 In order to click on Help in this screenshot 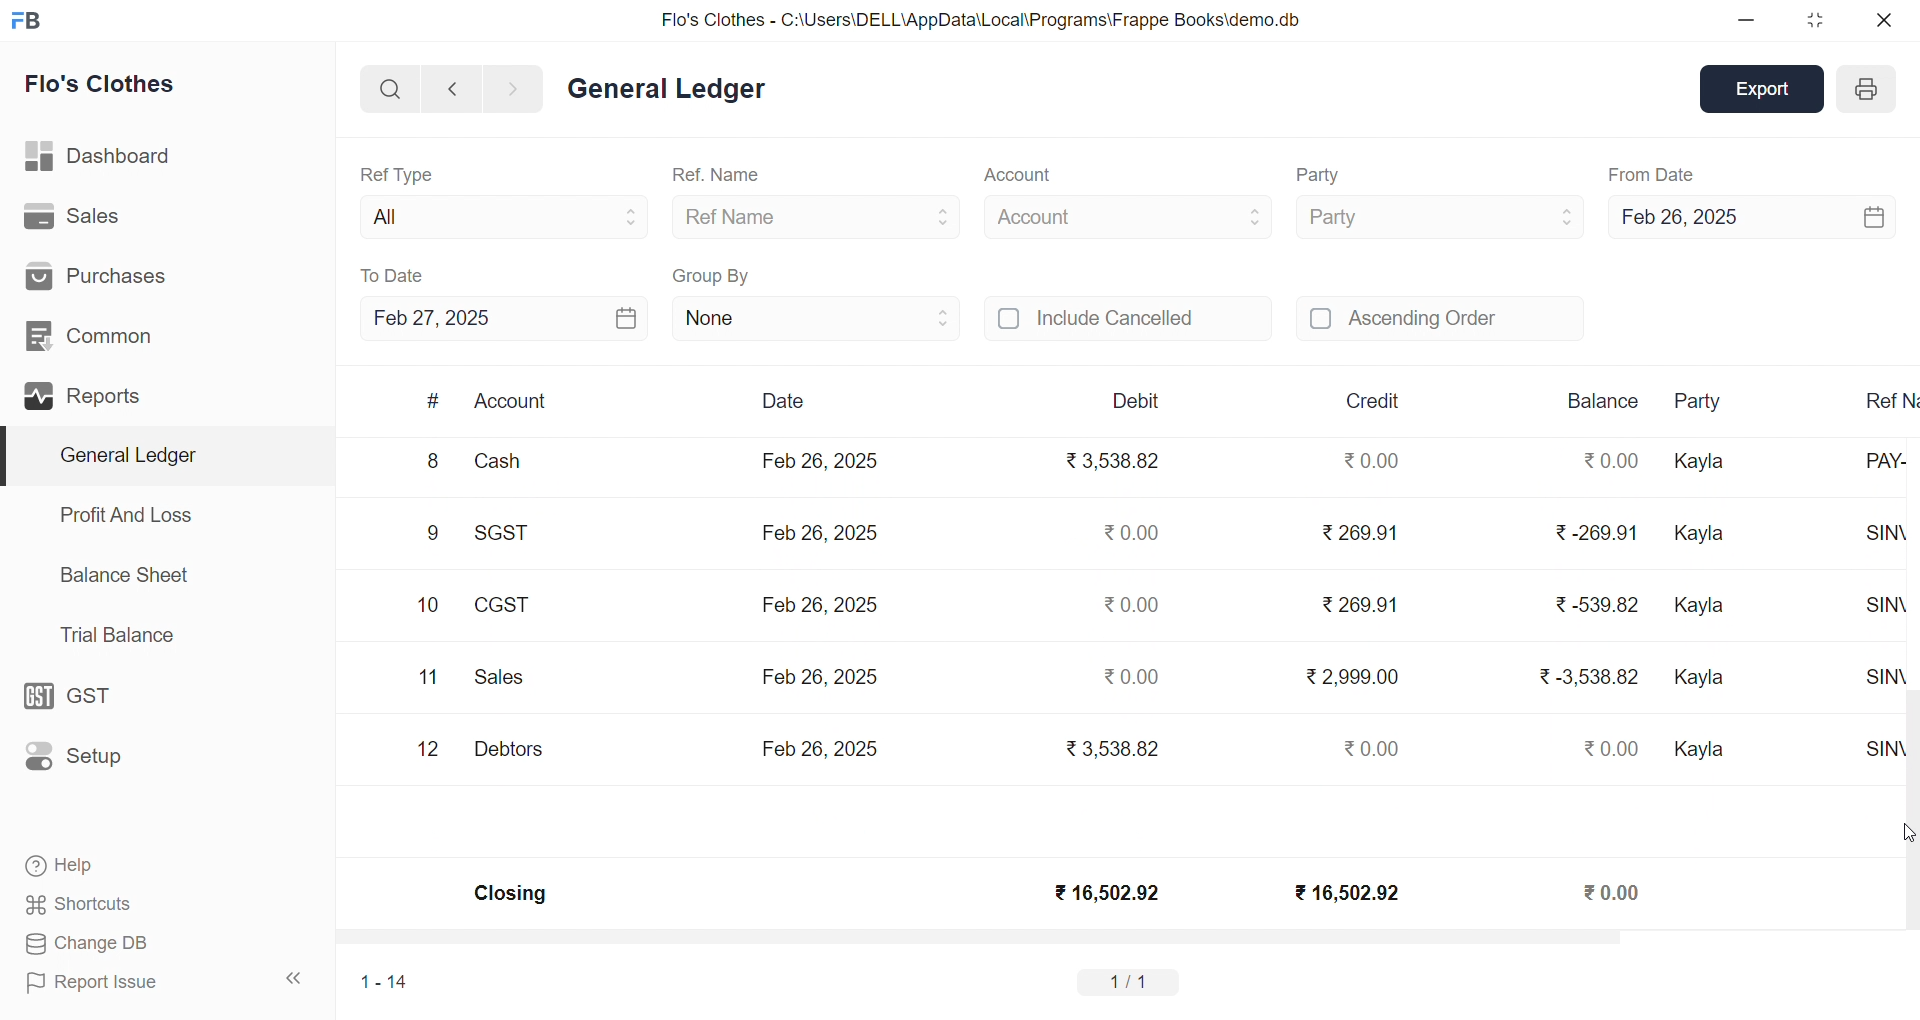, I will do `click(67, 868)`.